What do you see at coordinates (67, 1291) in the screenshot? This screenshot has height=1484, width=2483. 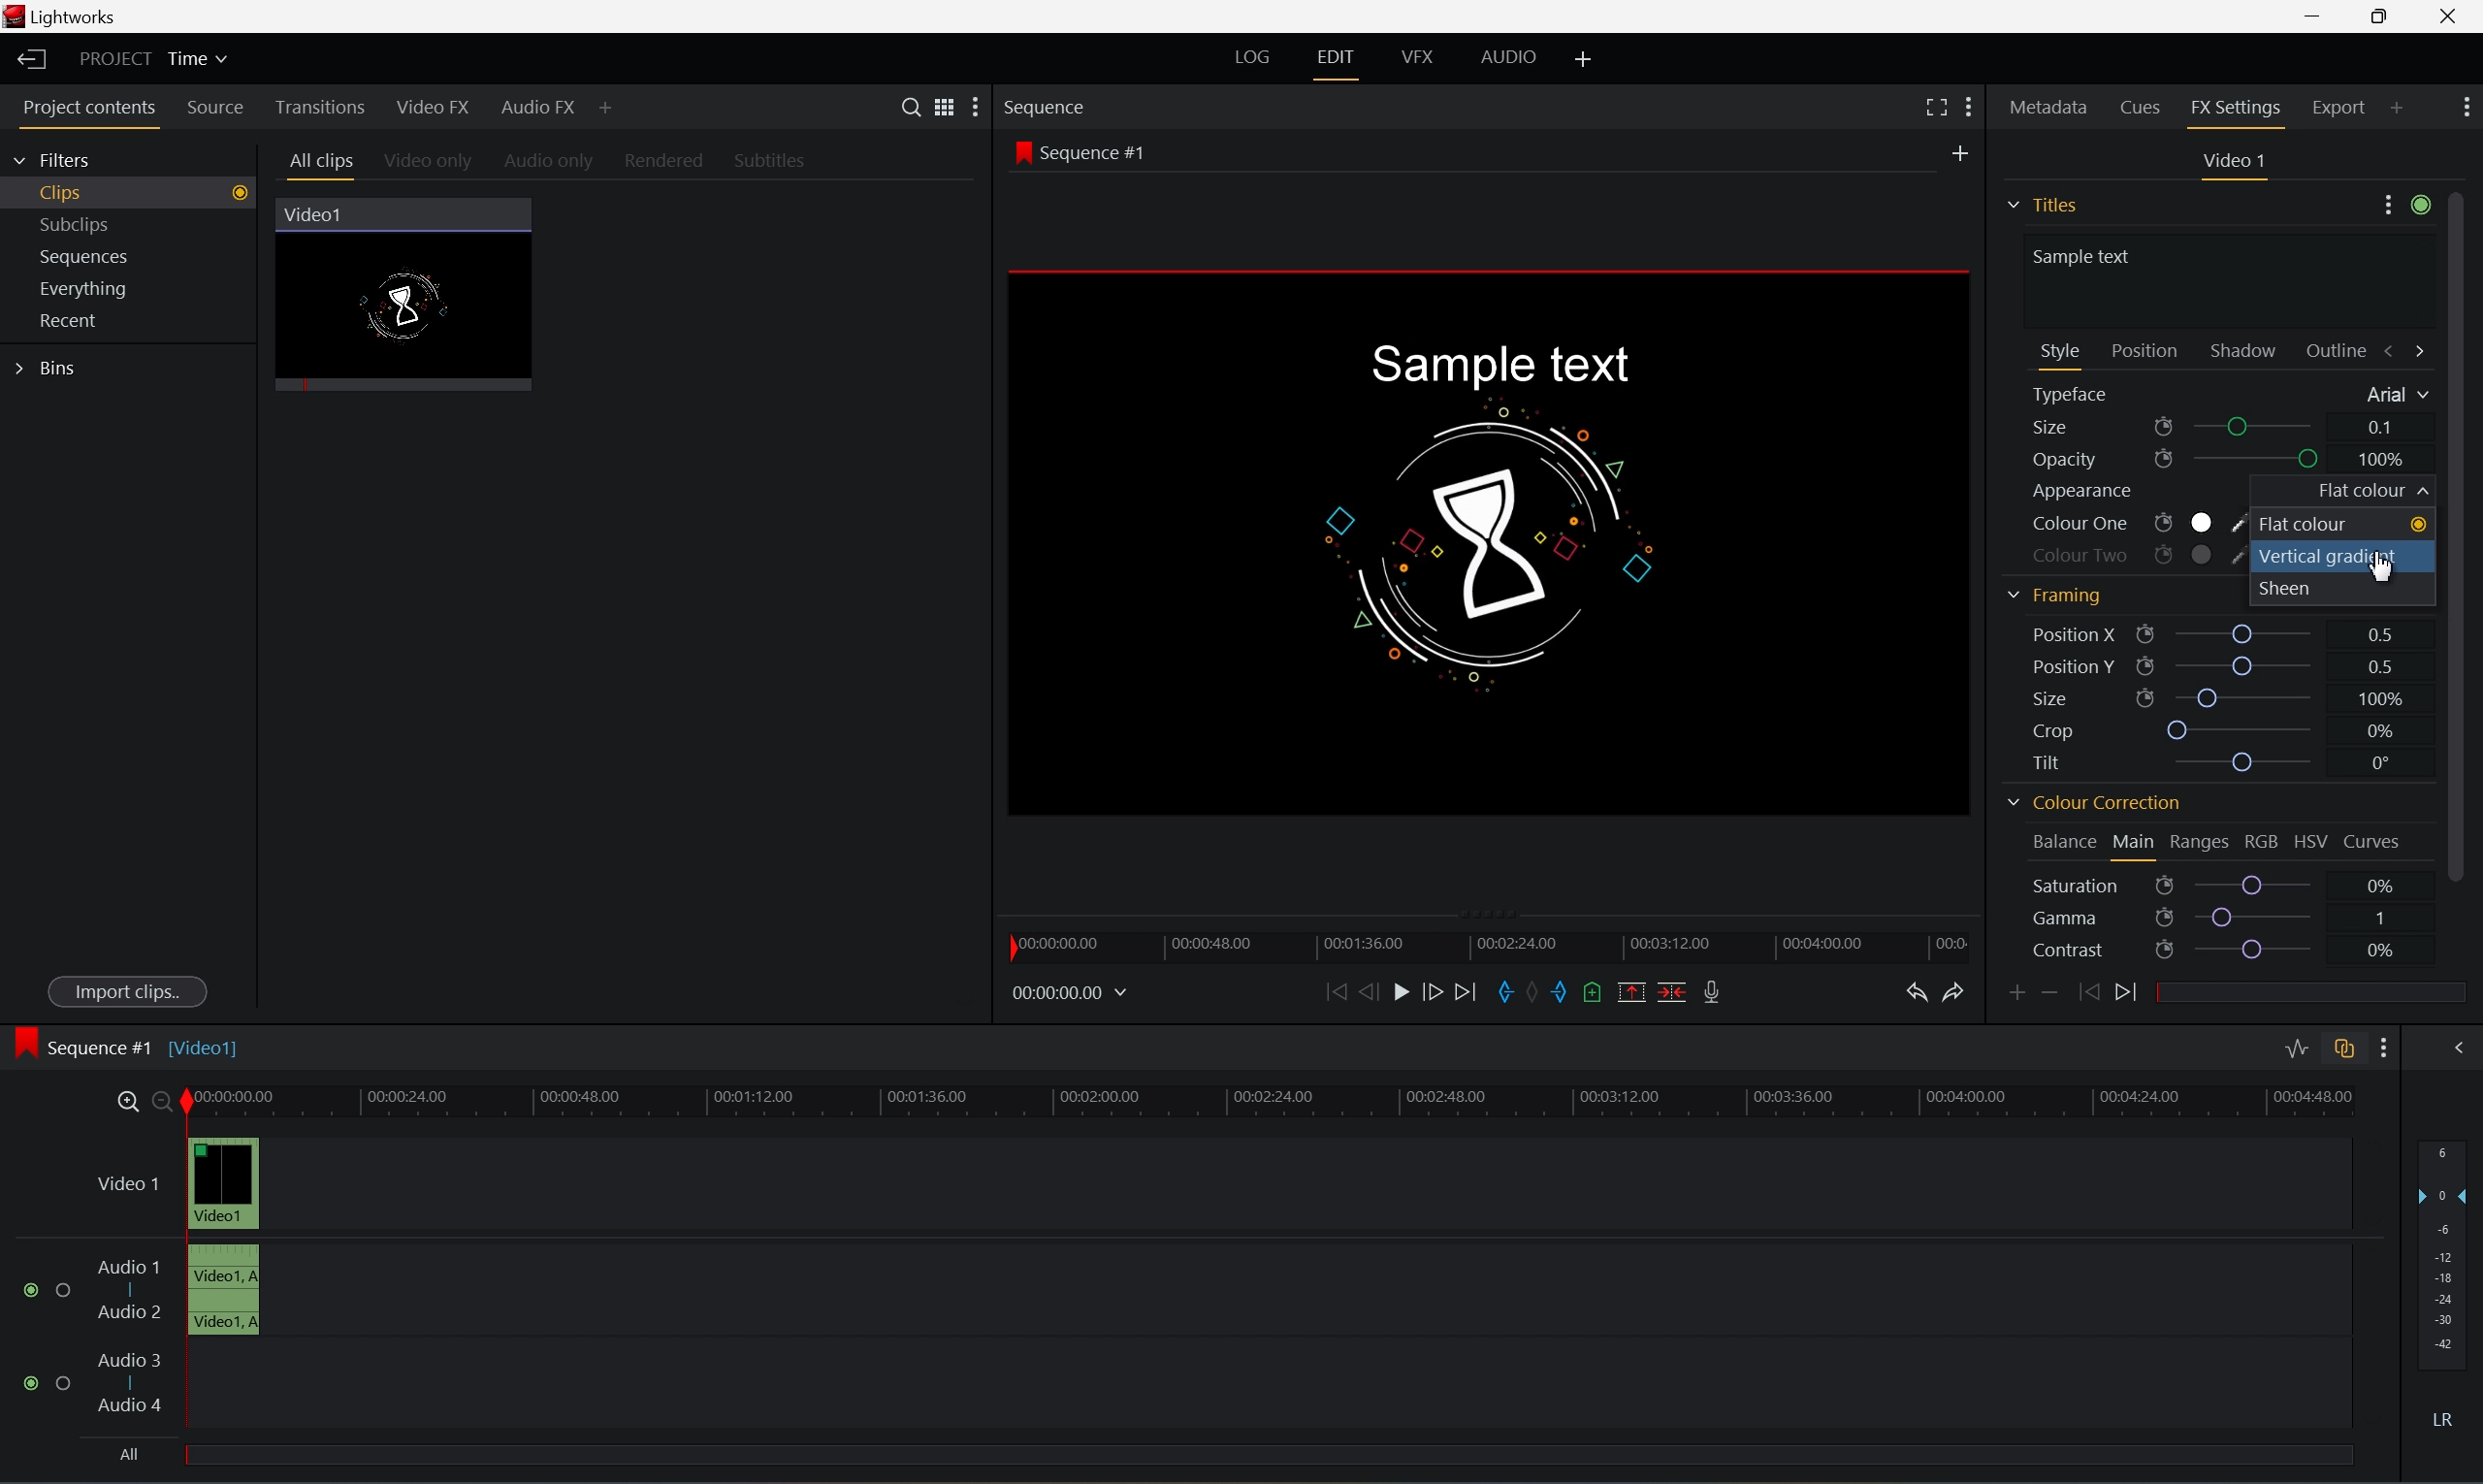 I see `checkbox` at bounding box center [67, 1291].